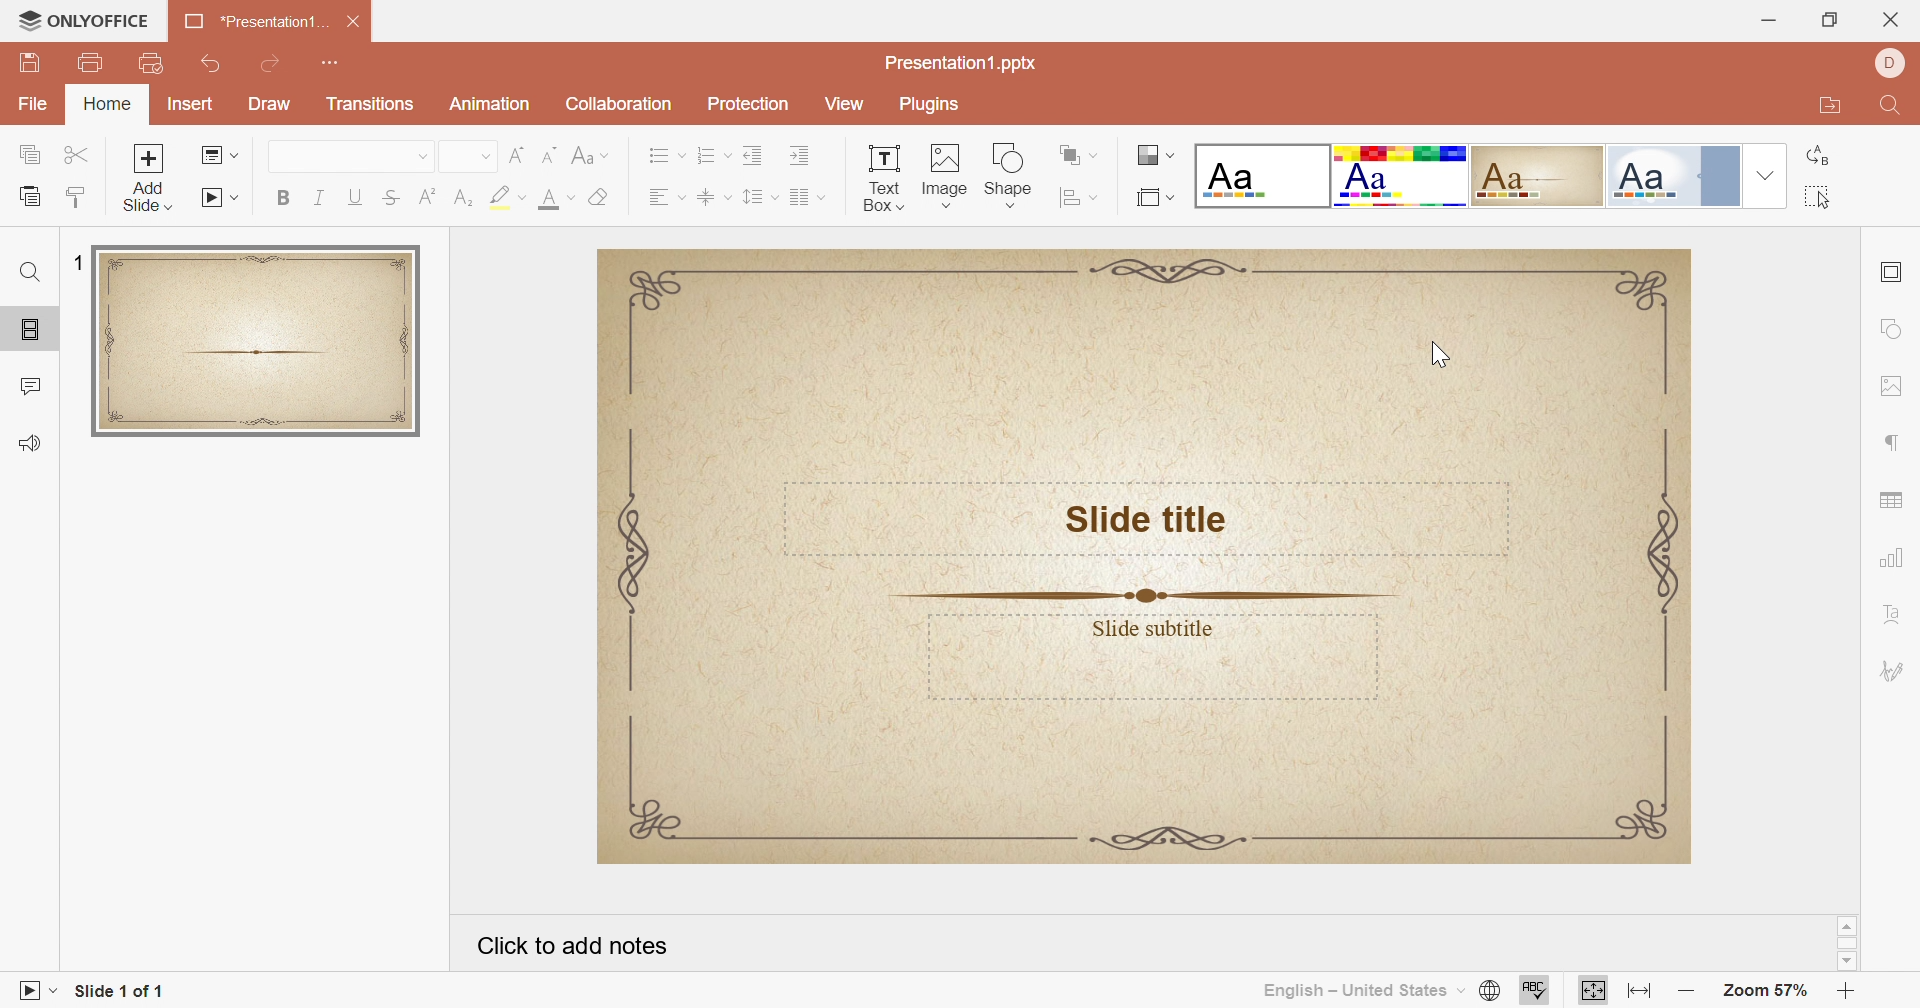 The image size is (1920, 1008). Describe the element at coordinates (1853, 994) in the screenshot. I see `Zoom in` at that location.